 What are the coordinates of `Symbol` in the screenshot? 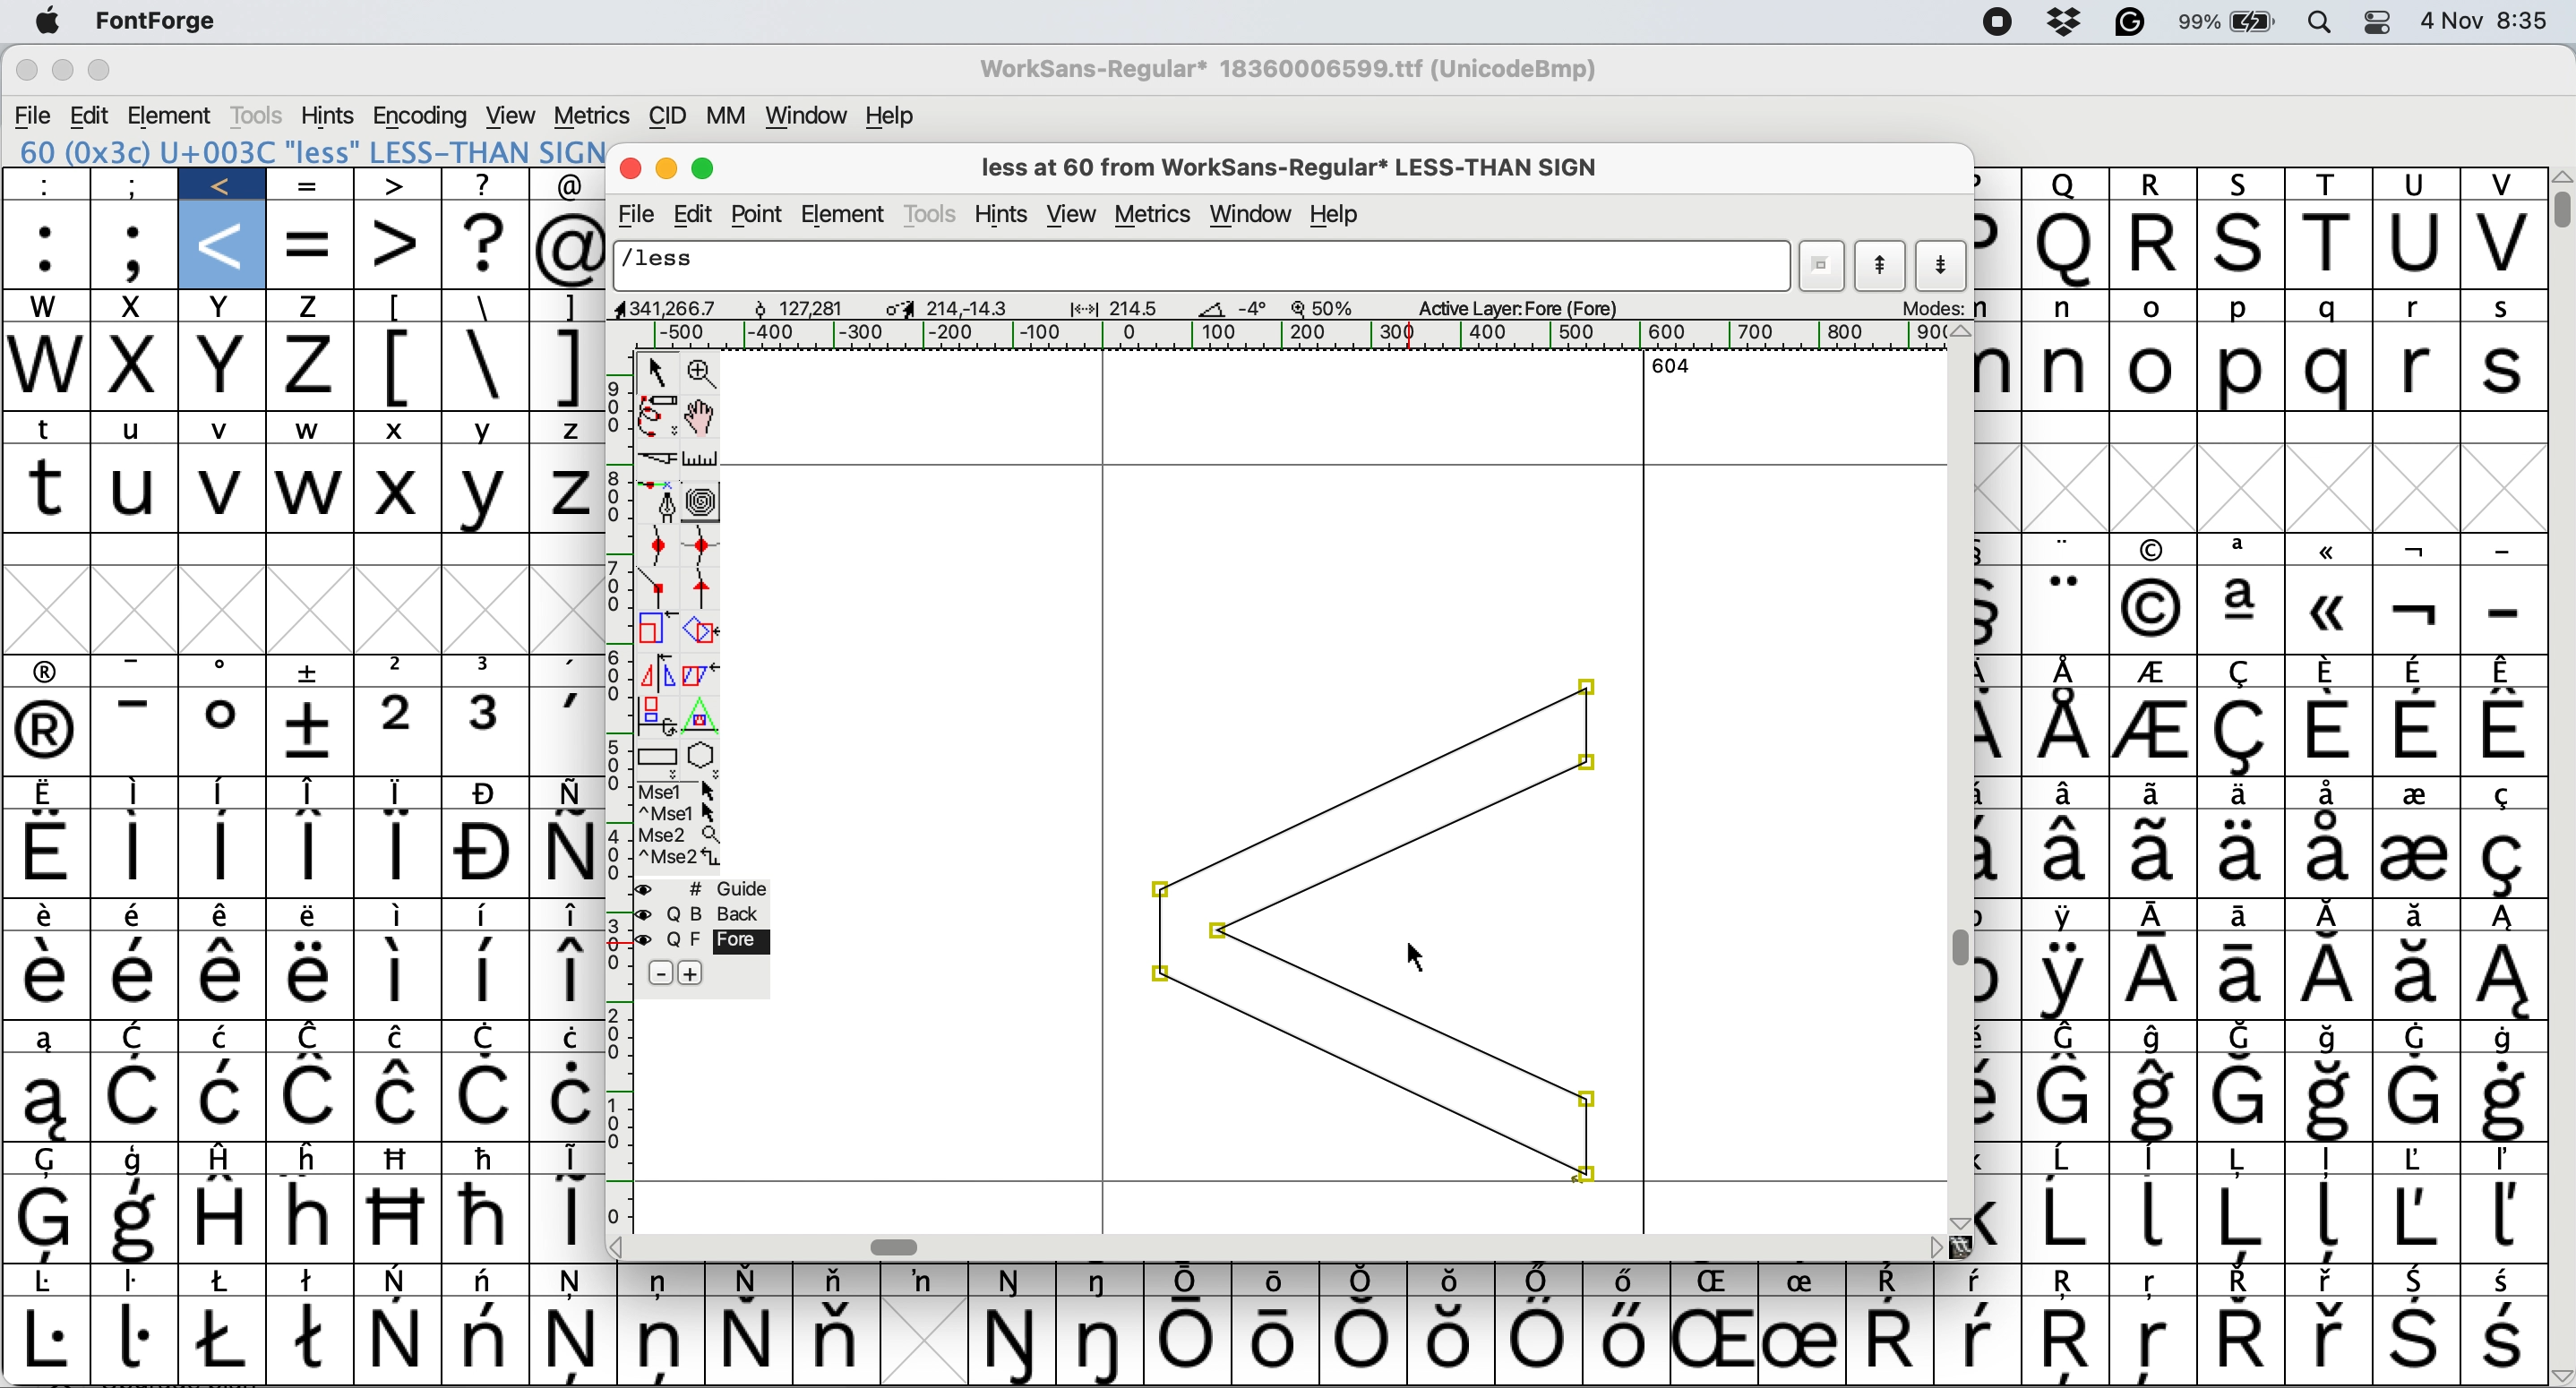 It's located at (1627, 1278).